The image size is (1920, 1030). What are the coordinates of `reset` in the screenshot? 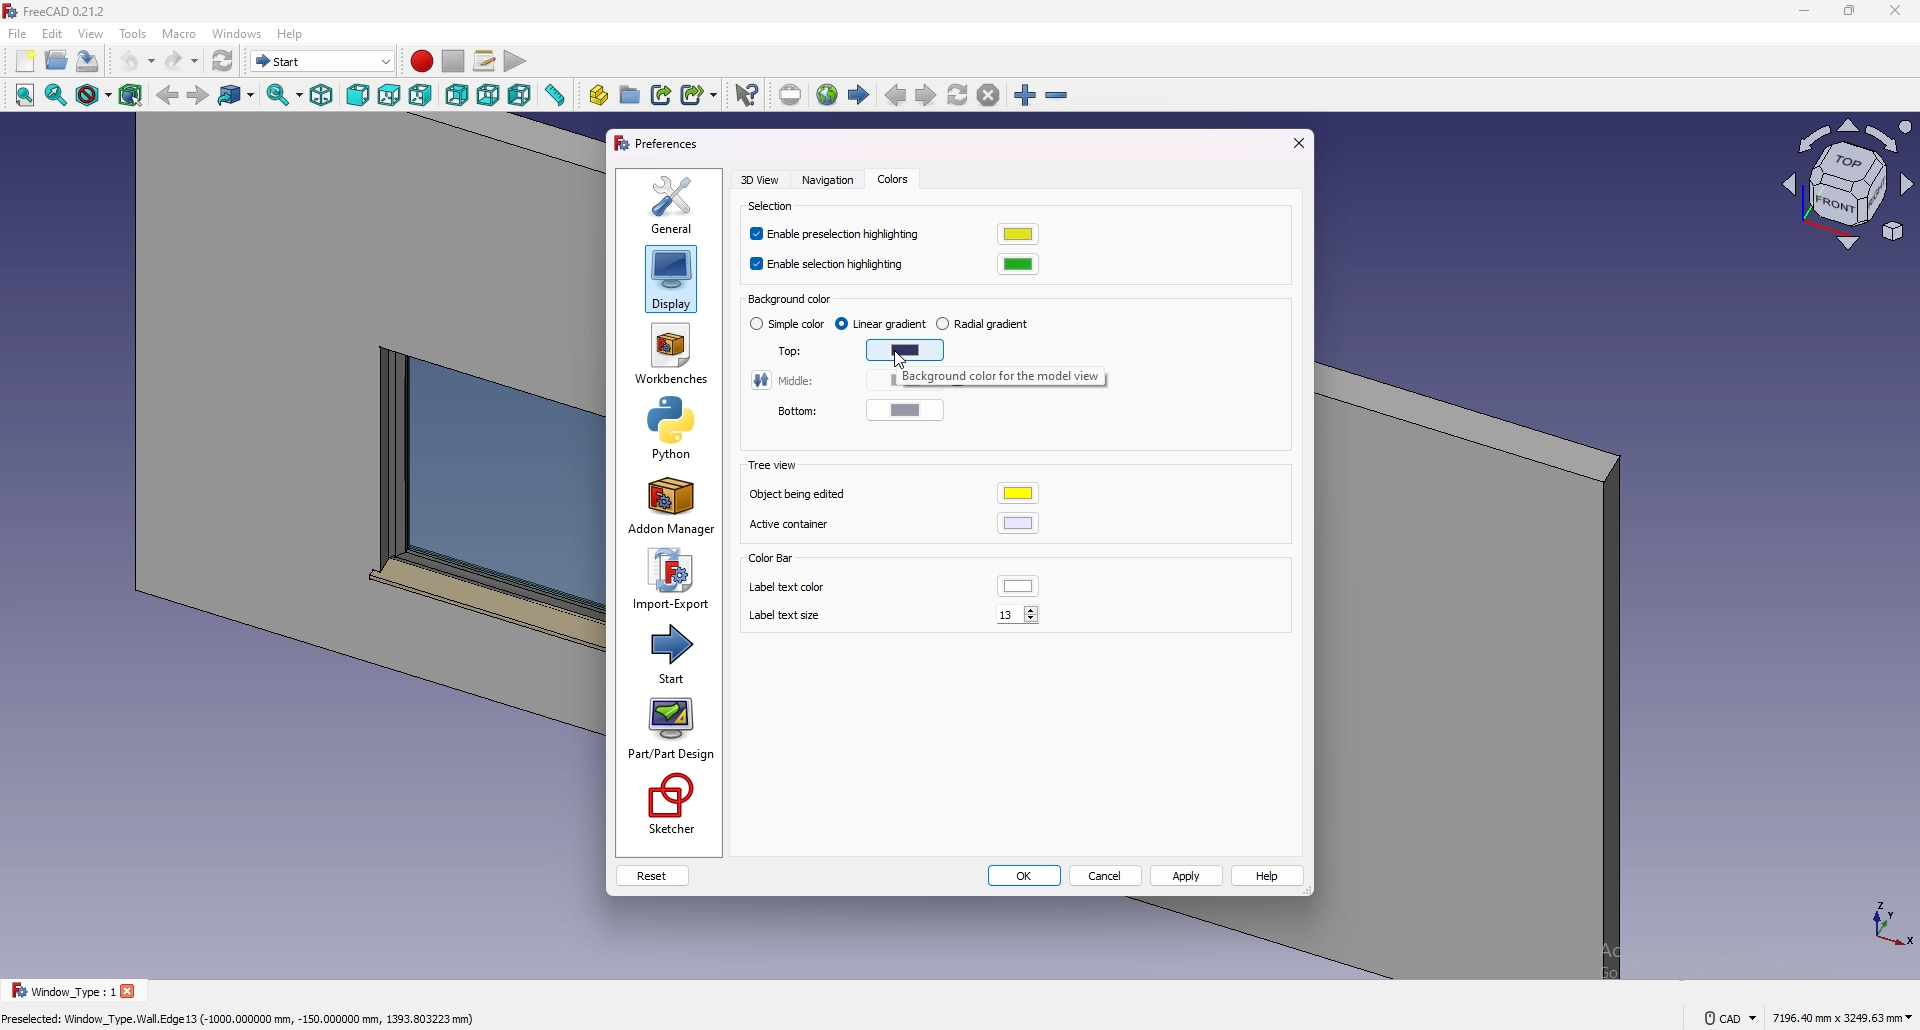 It's located at (652, 876).